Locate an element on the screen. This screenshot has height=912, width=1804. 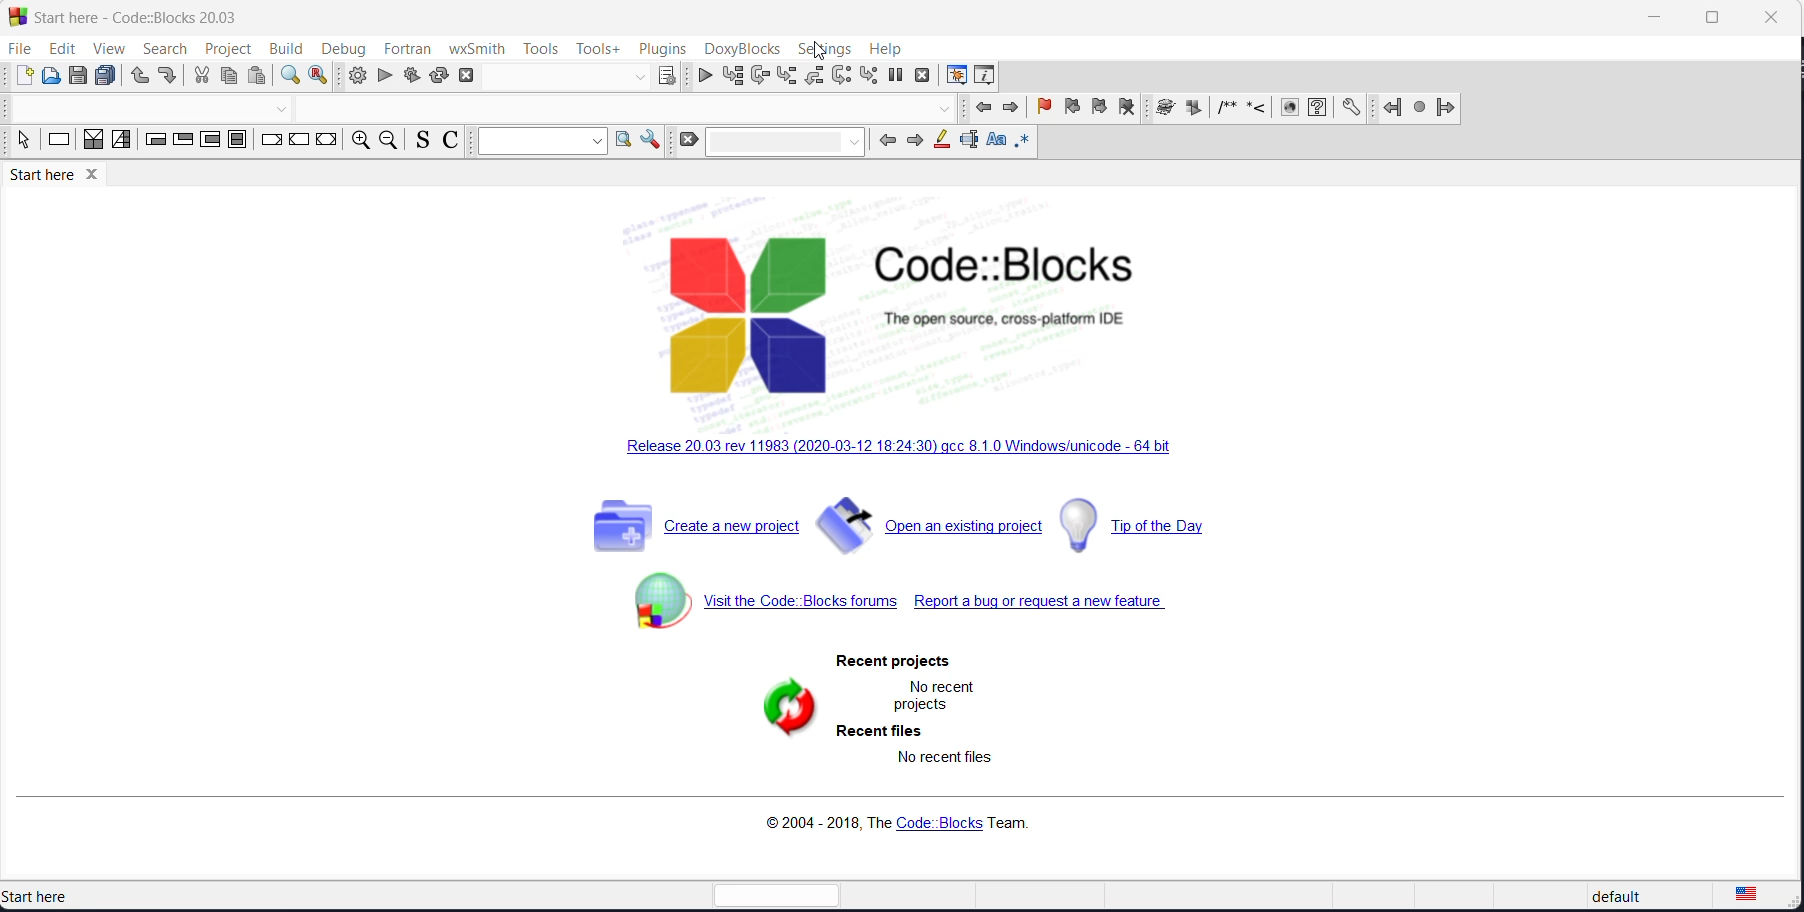
edit is located at coordinates (58, 49).